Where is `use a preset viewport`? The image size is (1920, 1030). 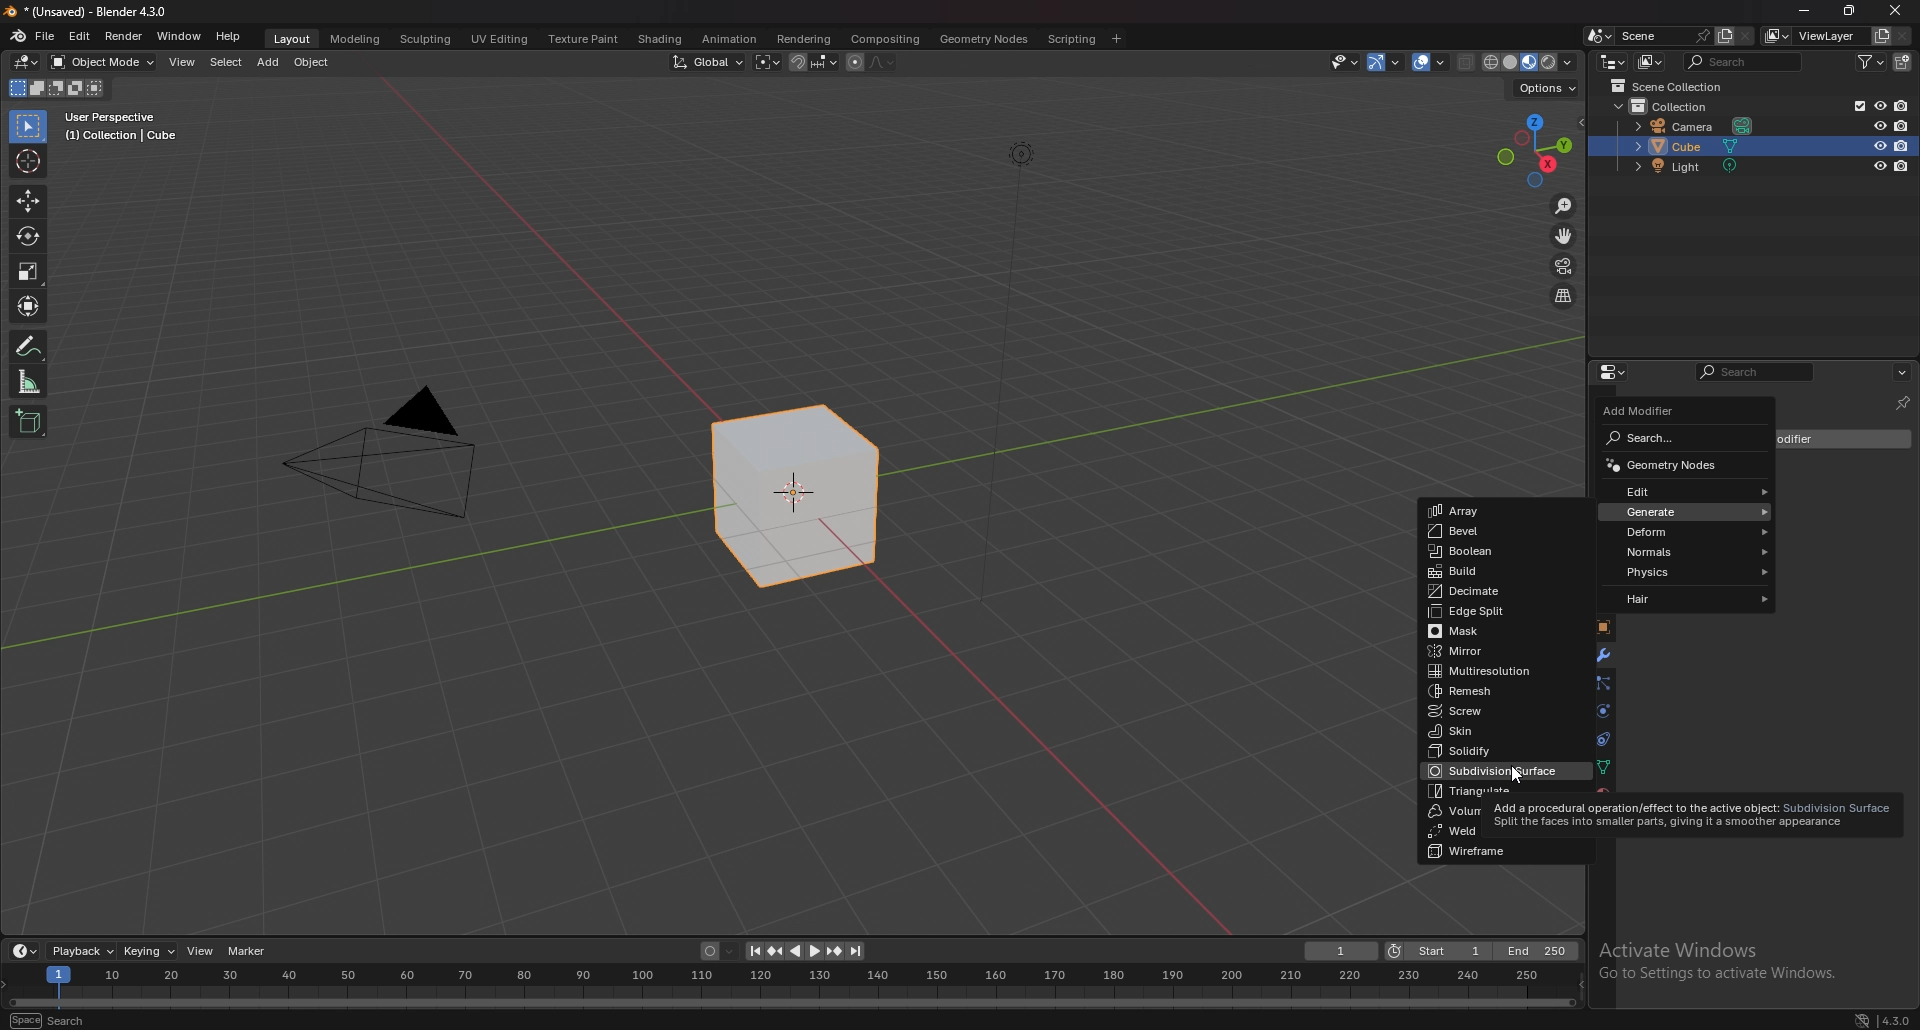 use a preset viewport is located at coordinates (1537, 151).